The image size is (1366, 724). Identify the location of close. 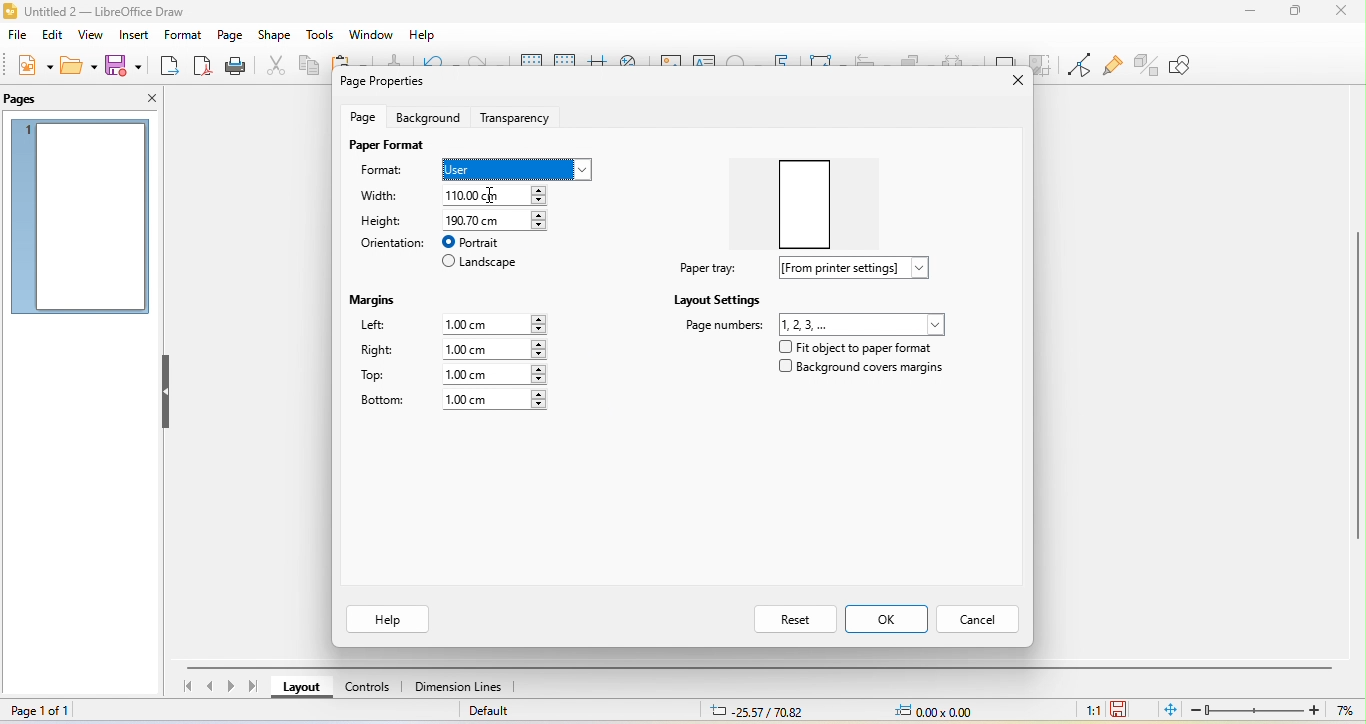
(1007, 81).